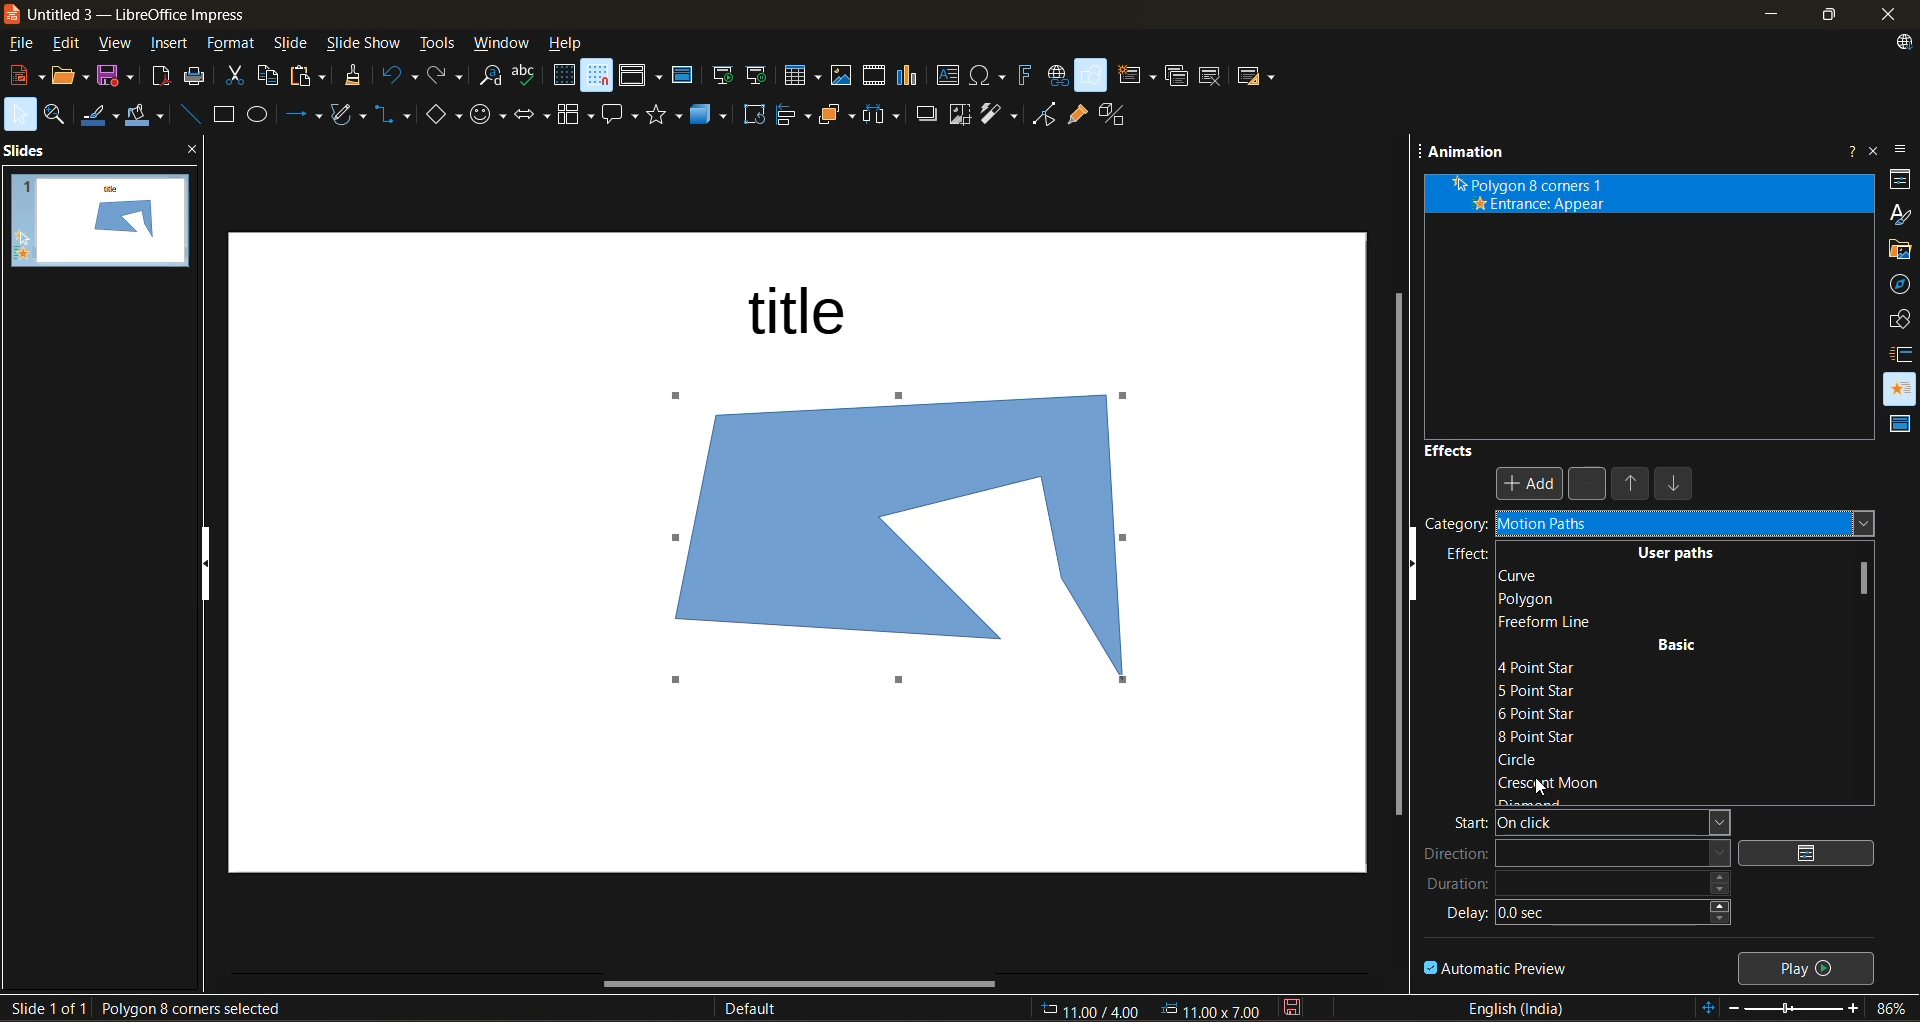  What do you see at coordinates (300, 115) in the screenshot?
I see `lines and arrows` at bounding box center [300, 115].